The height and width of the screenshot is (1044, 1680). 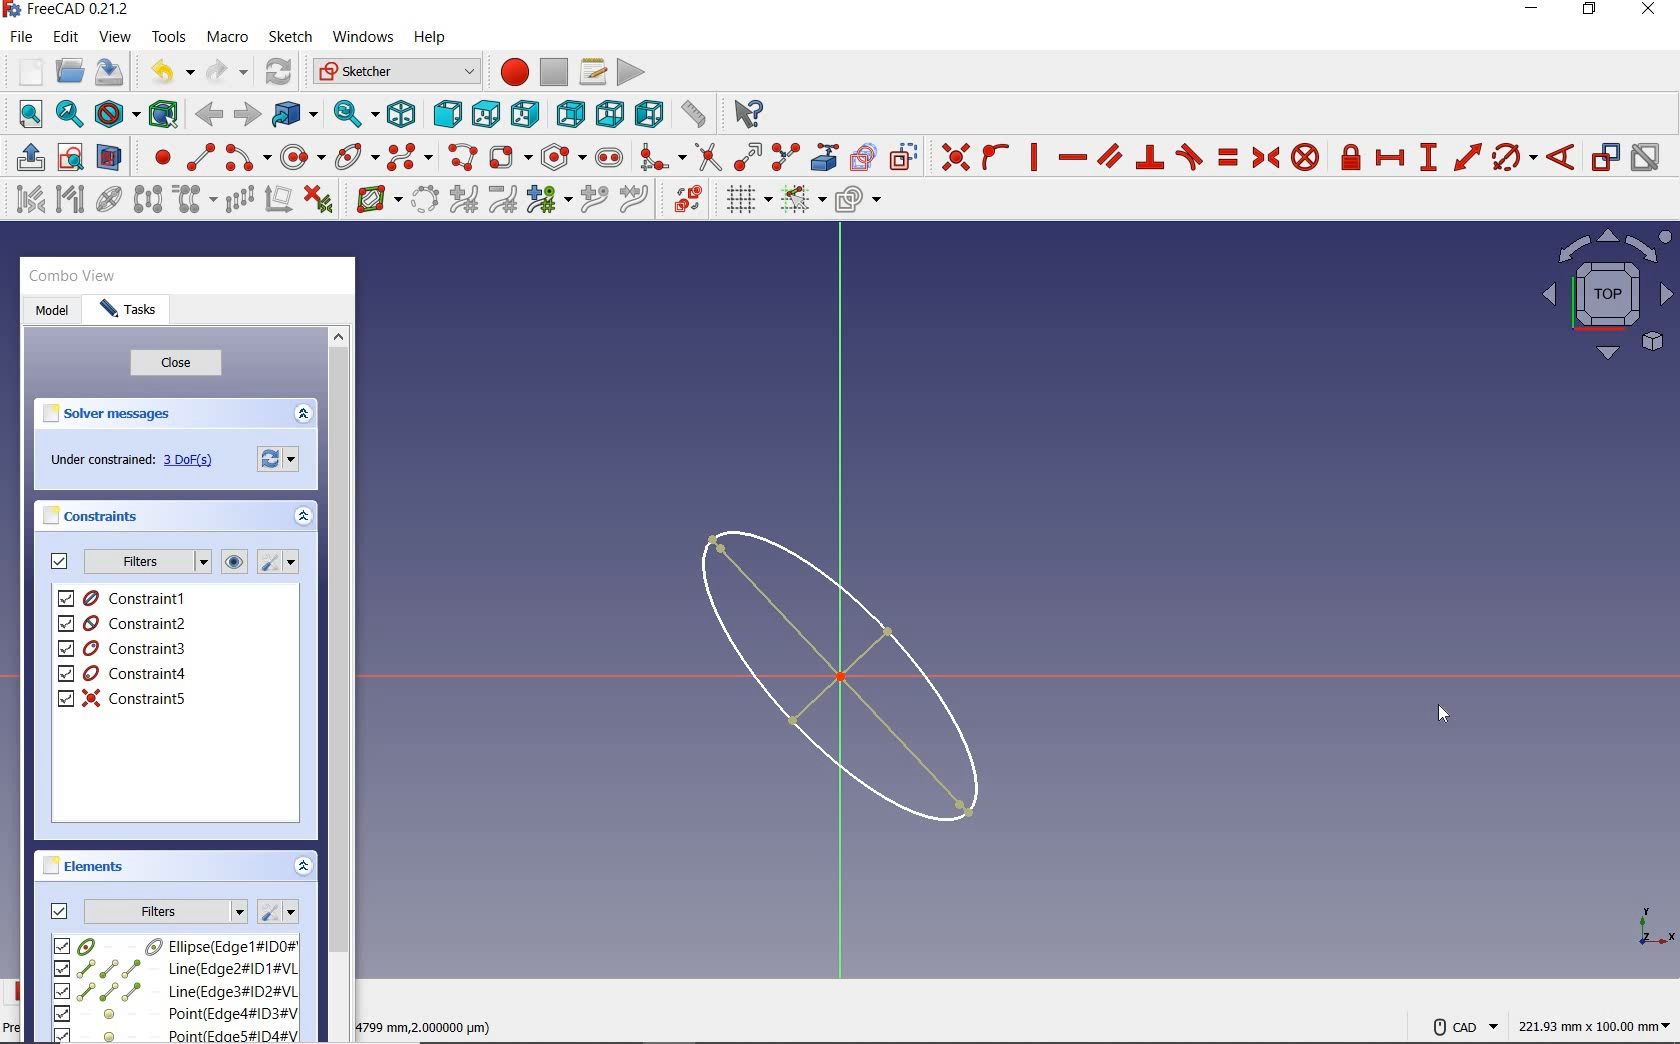 I want to click on constrain symmetrical, so click(x=1264, y=157).